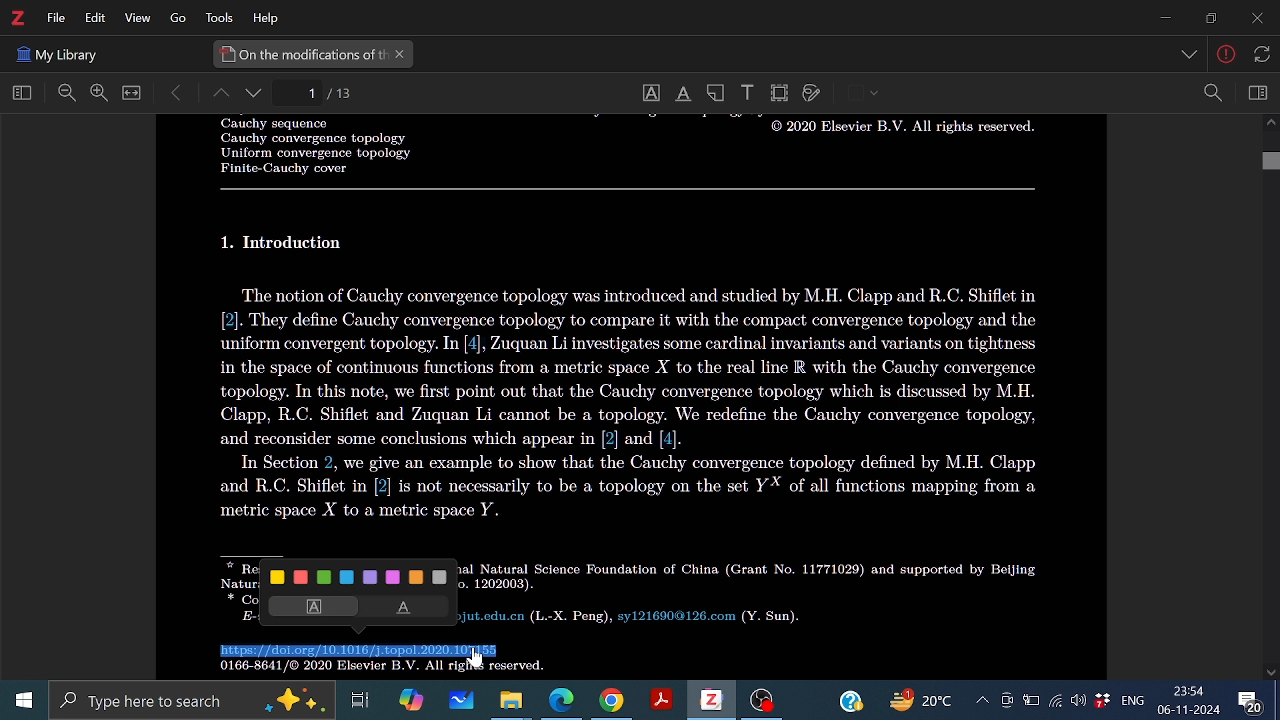 This screenshot has height=720, width=1280. Describe the element at coordinates (270, 17) in the screenshot. I see `HElp` at that location.